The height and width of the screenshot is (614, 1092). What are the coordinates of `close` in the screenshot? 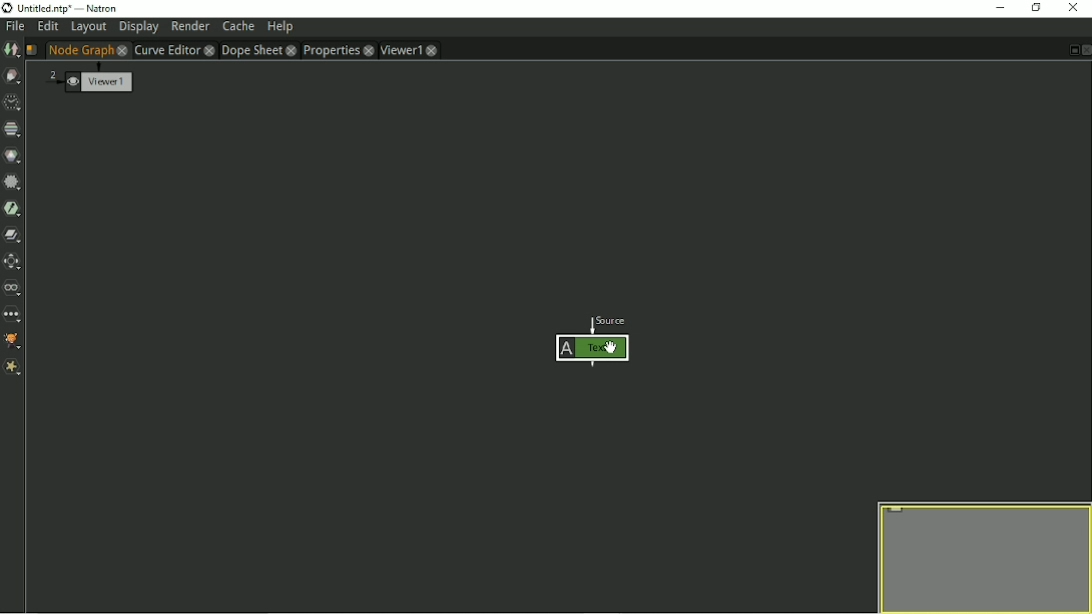 It's located at (121, 50).